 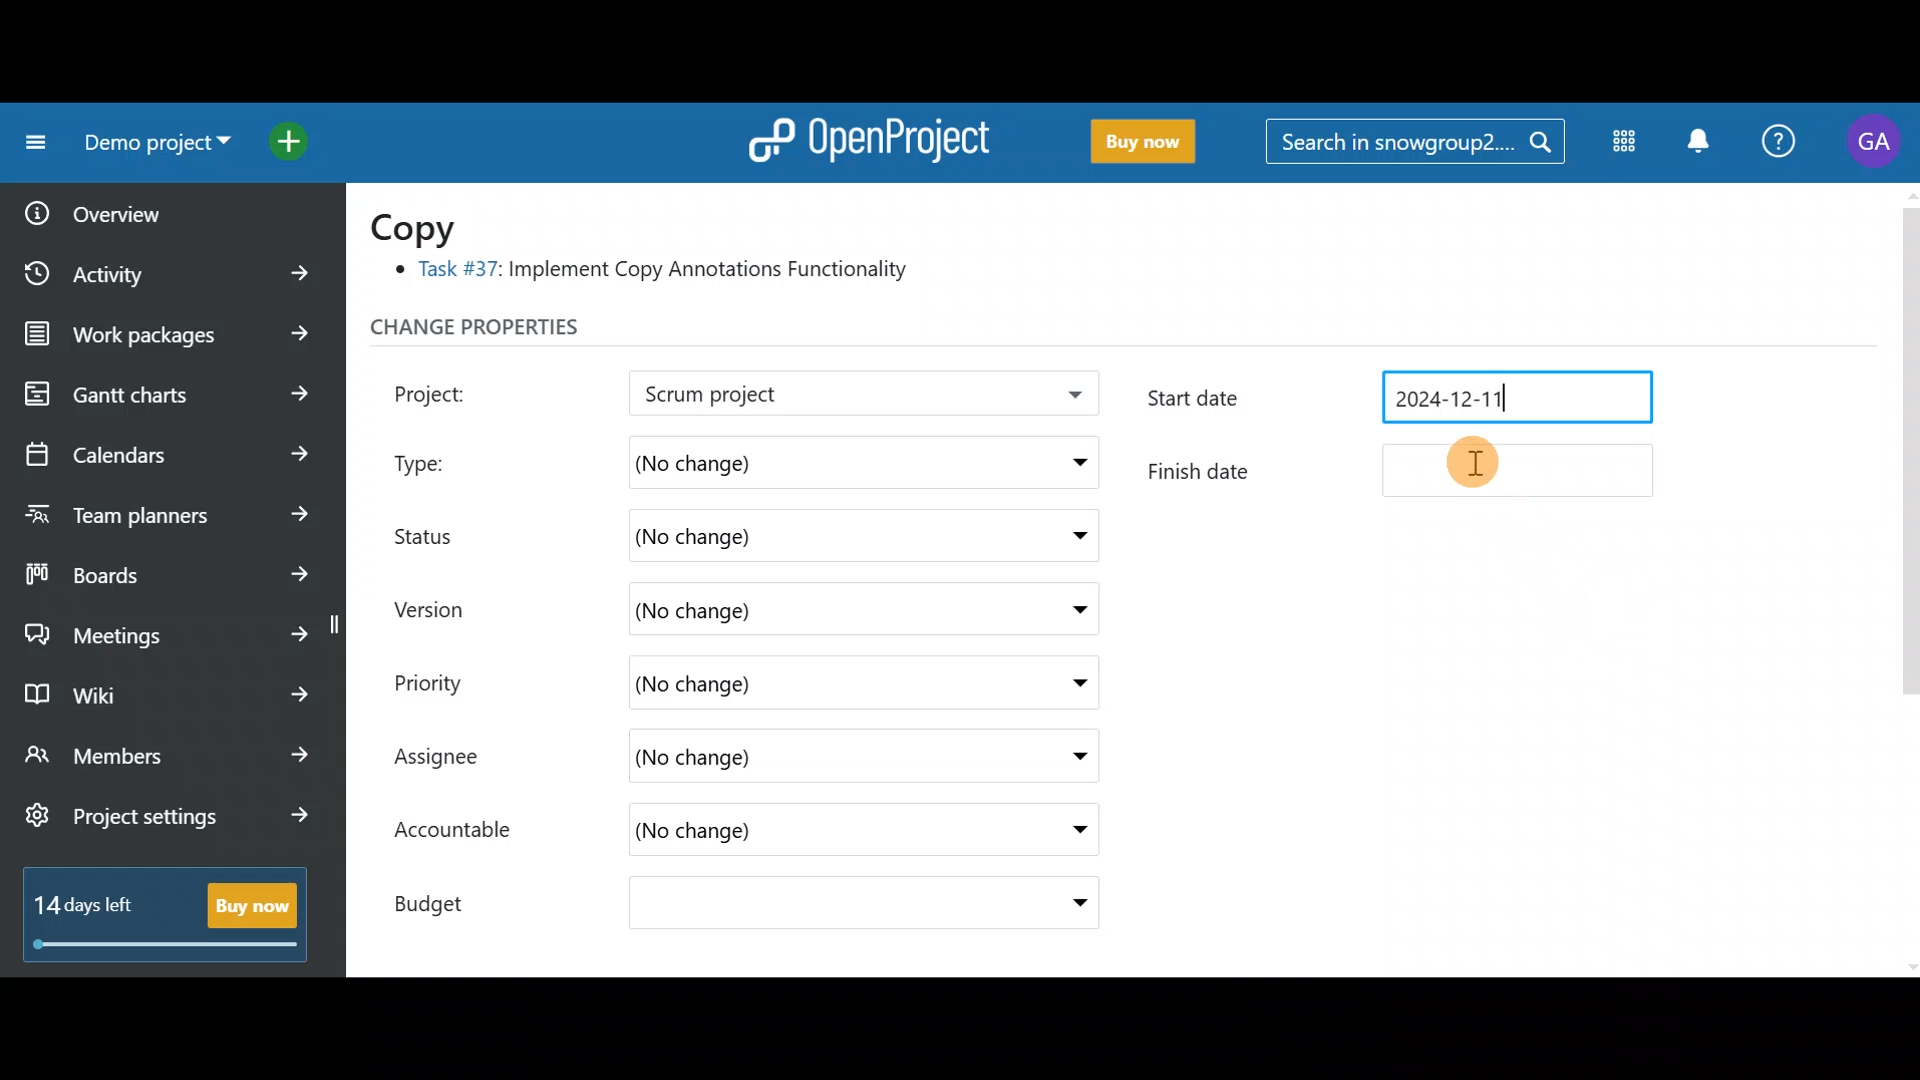 I want to click on Activity, so click(x=173, y=267).